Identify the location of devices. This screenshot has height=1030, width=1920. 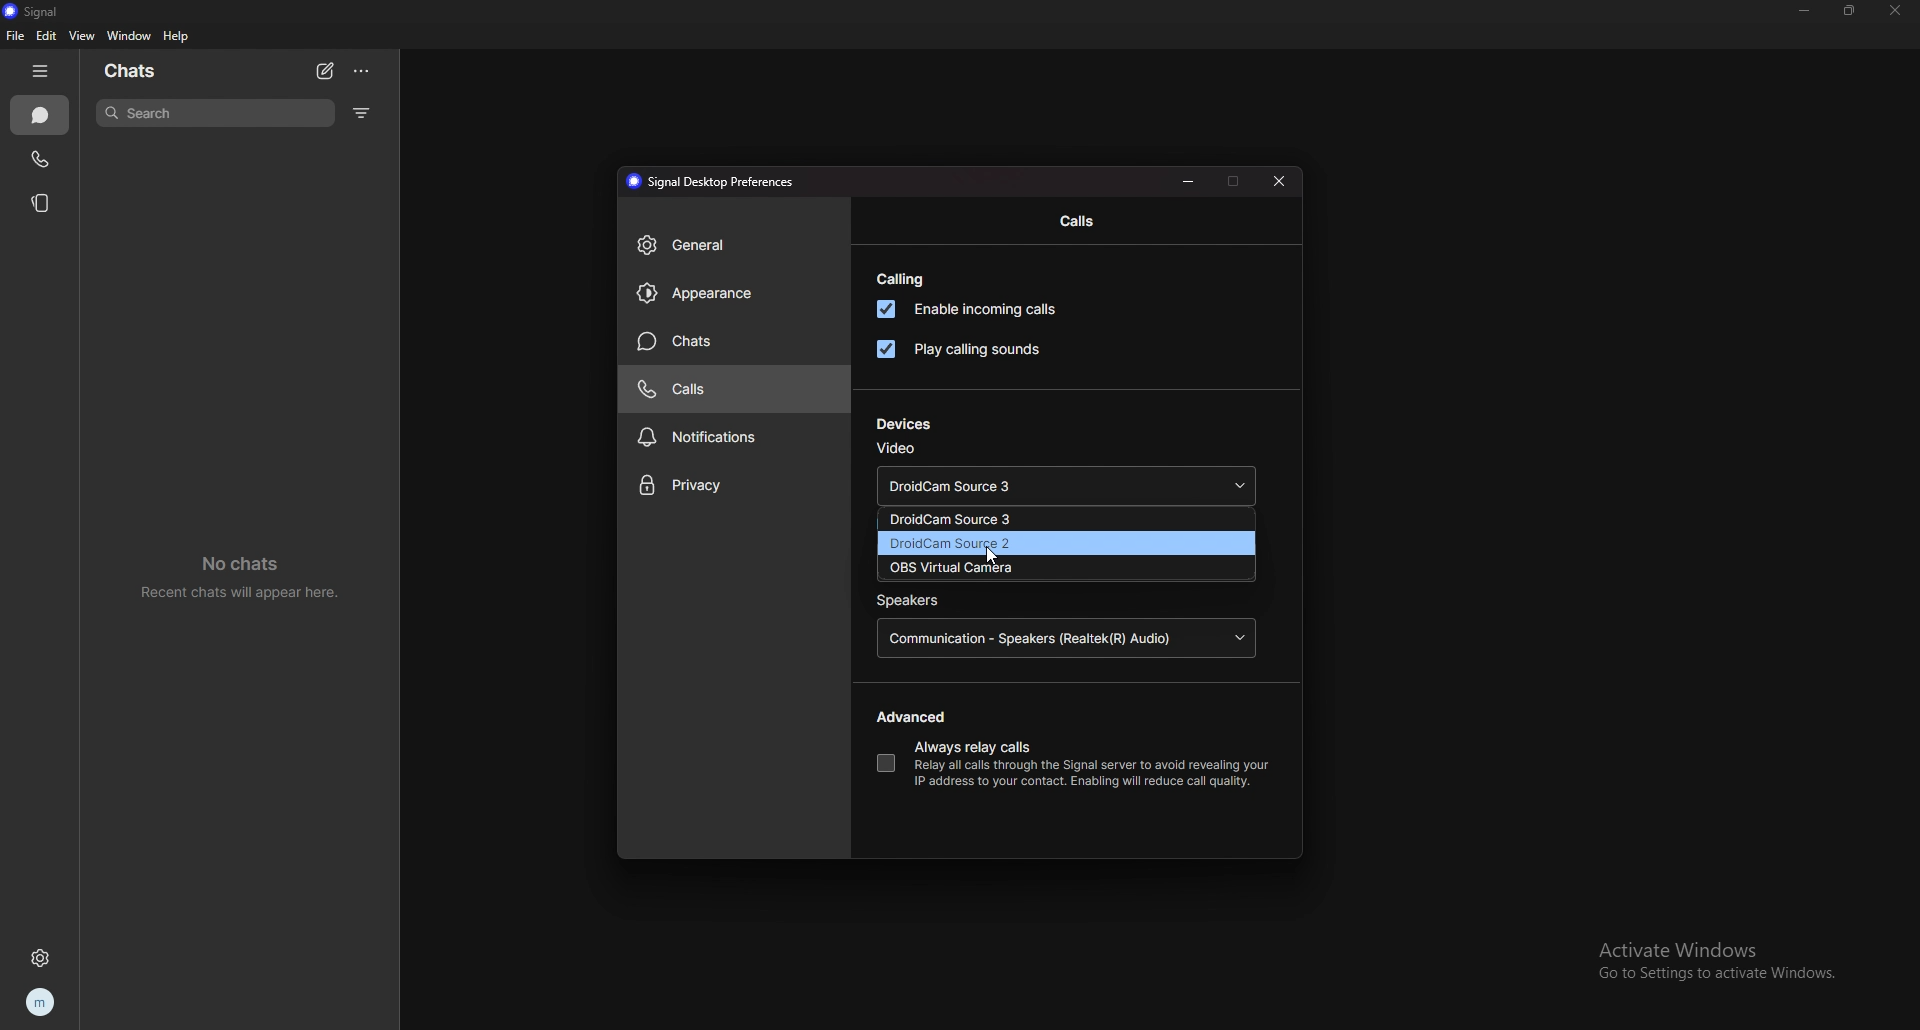
(904, 424).